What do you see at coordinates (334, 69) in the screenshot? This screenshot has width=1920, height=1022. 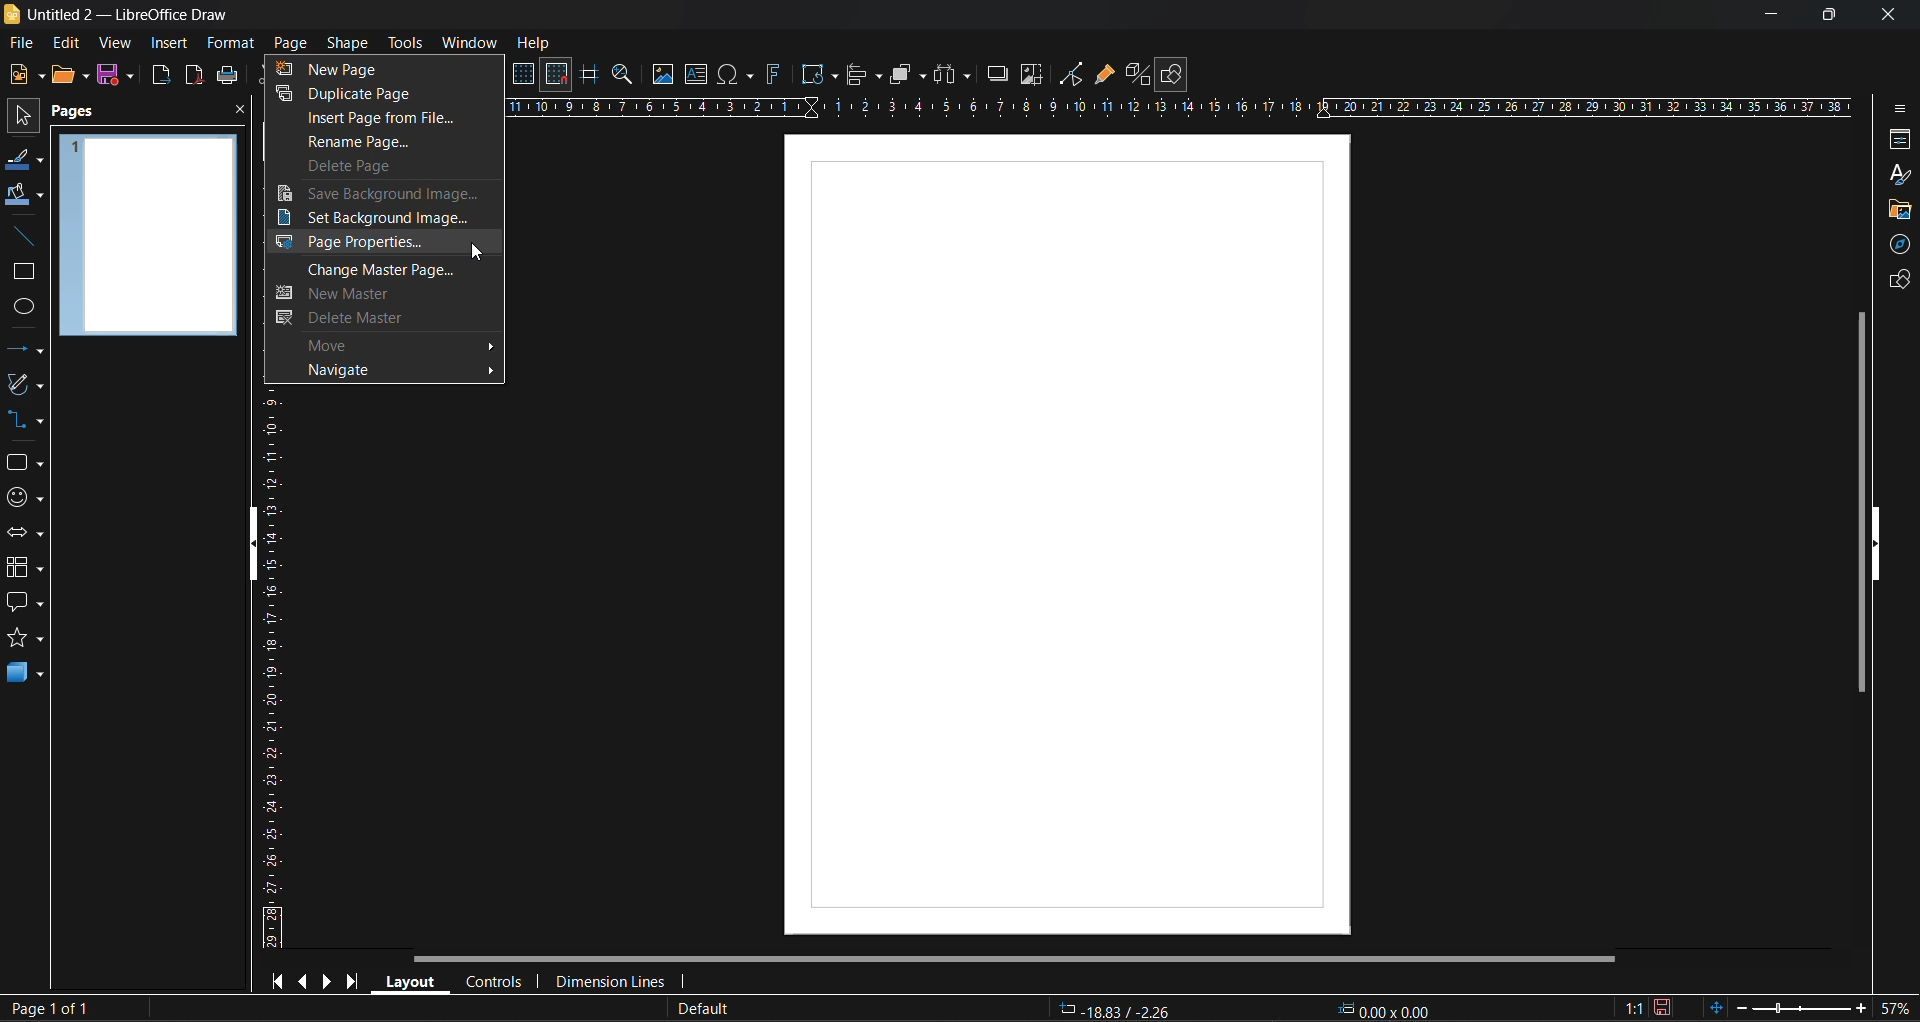 I see `new page` at bounding box center [334, 69].